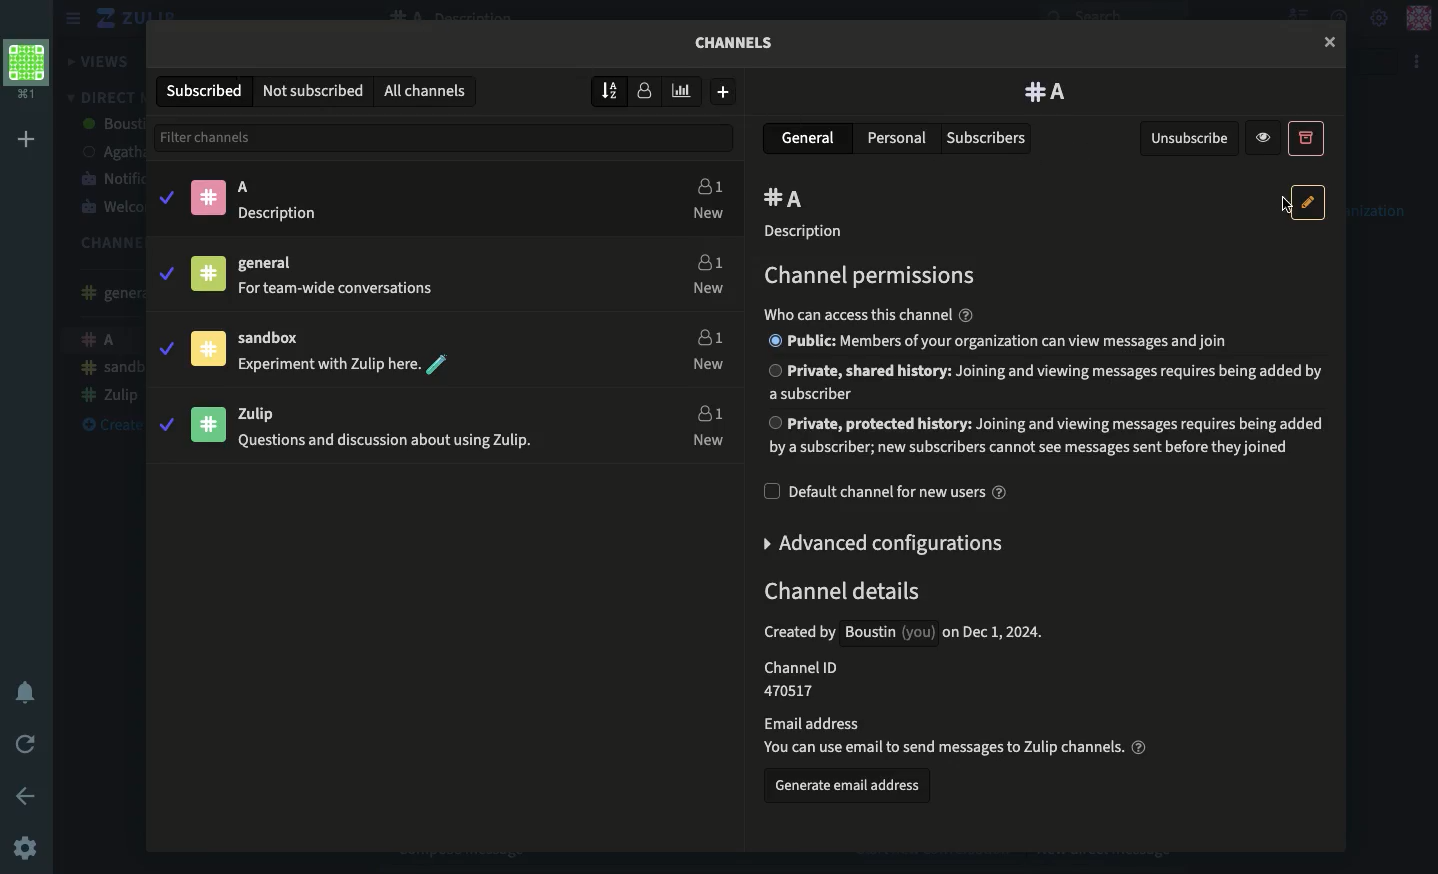 The width and height of the screenshot is (1438, 874). I want to click on Subscribed, so click(207, 91).